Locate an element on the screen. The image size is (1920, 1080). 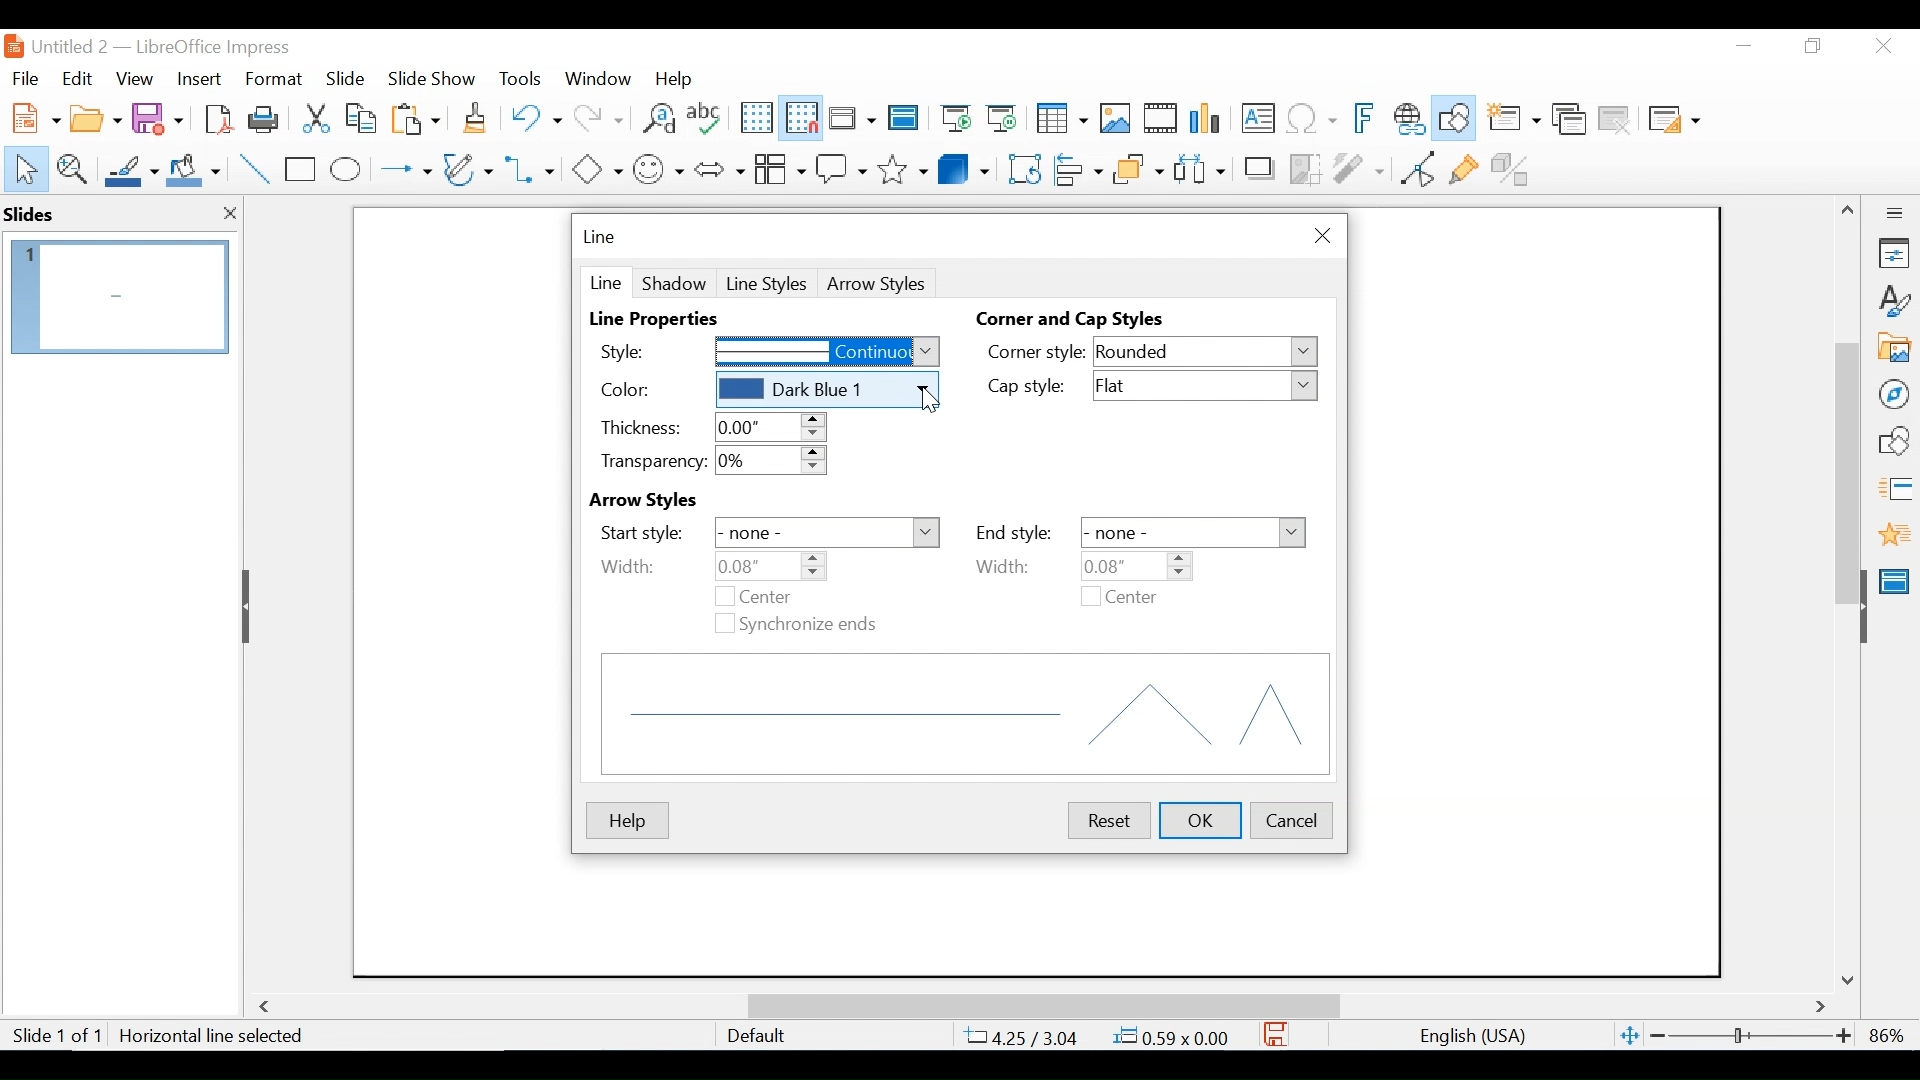
Navigator is located at coordinates (1893, 393).